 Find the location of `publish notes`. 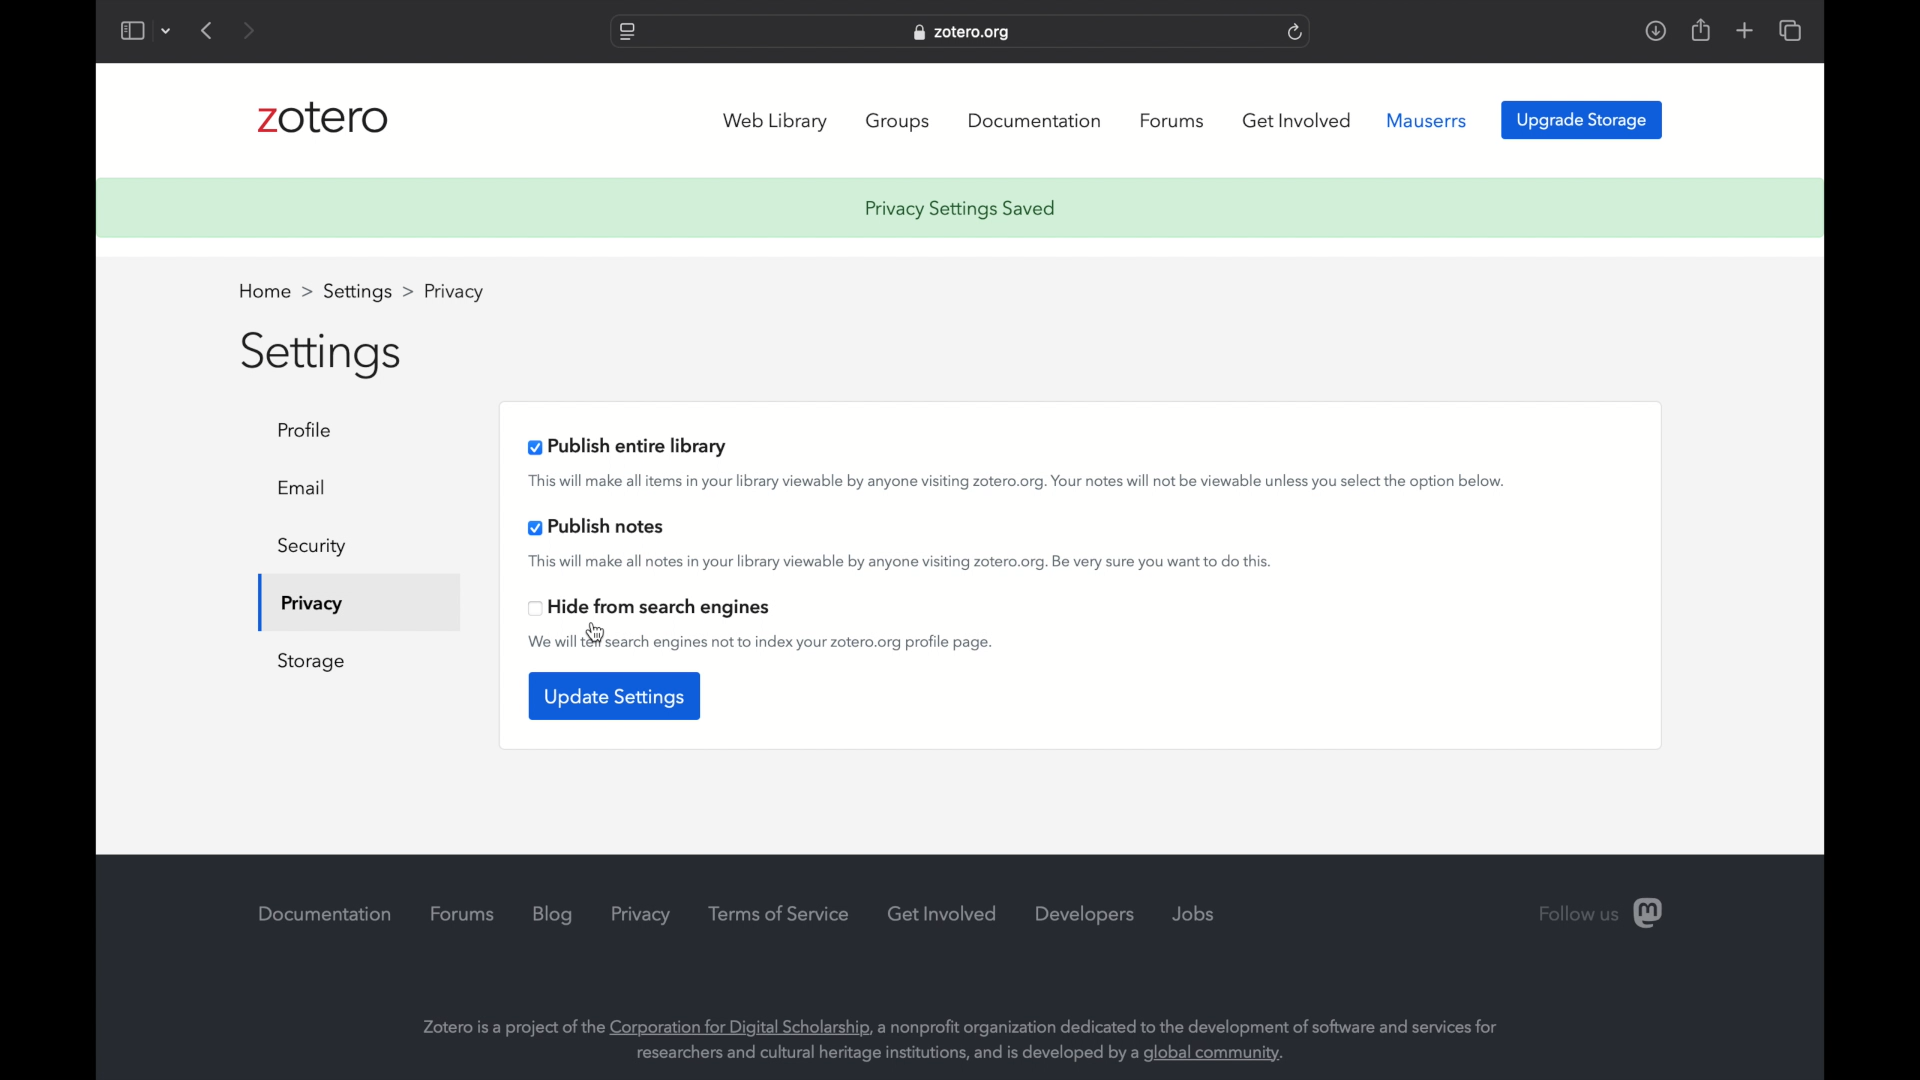

publish notes is located at coordinates (593, 525).